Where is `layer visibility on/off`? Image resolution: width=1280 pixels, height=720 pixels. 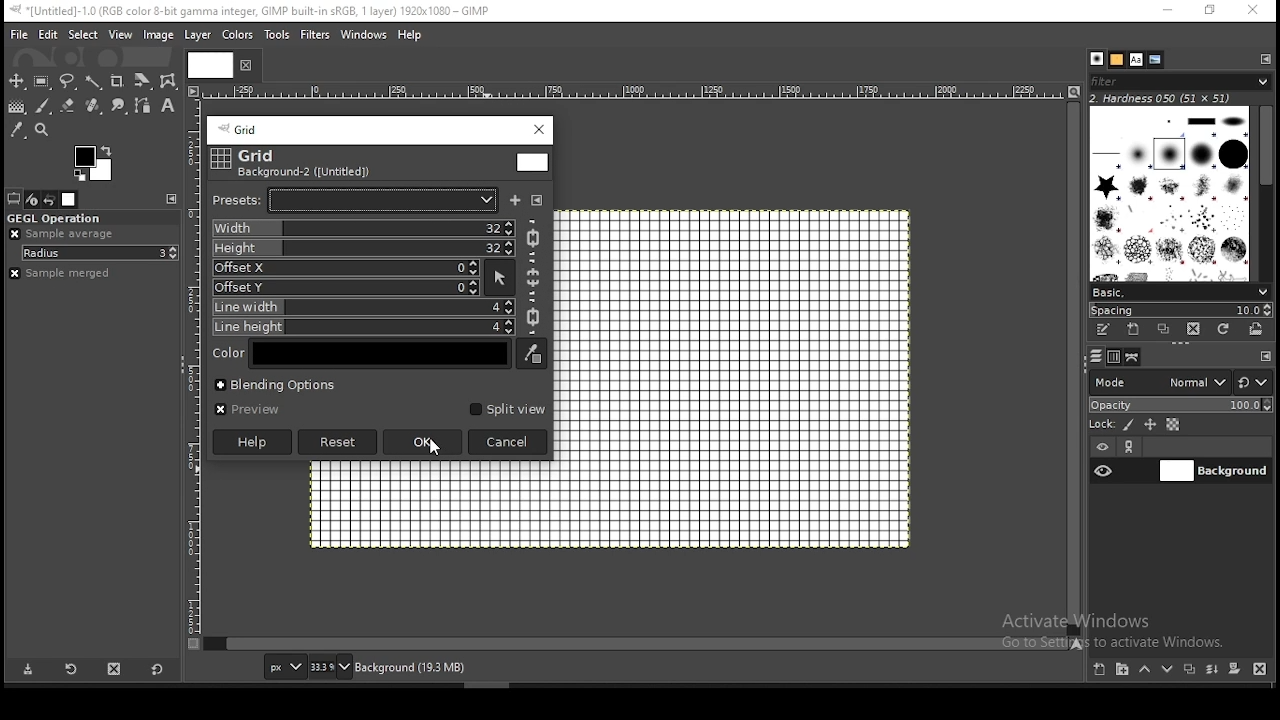
layer visibility on/off is located at coordinates (1104, 470).